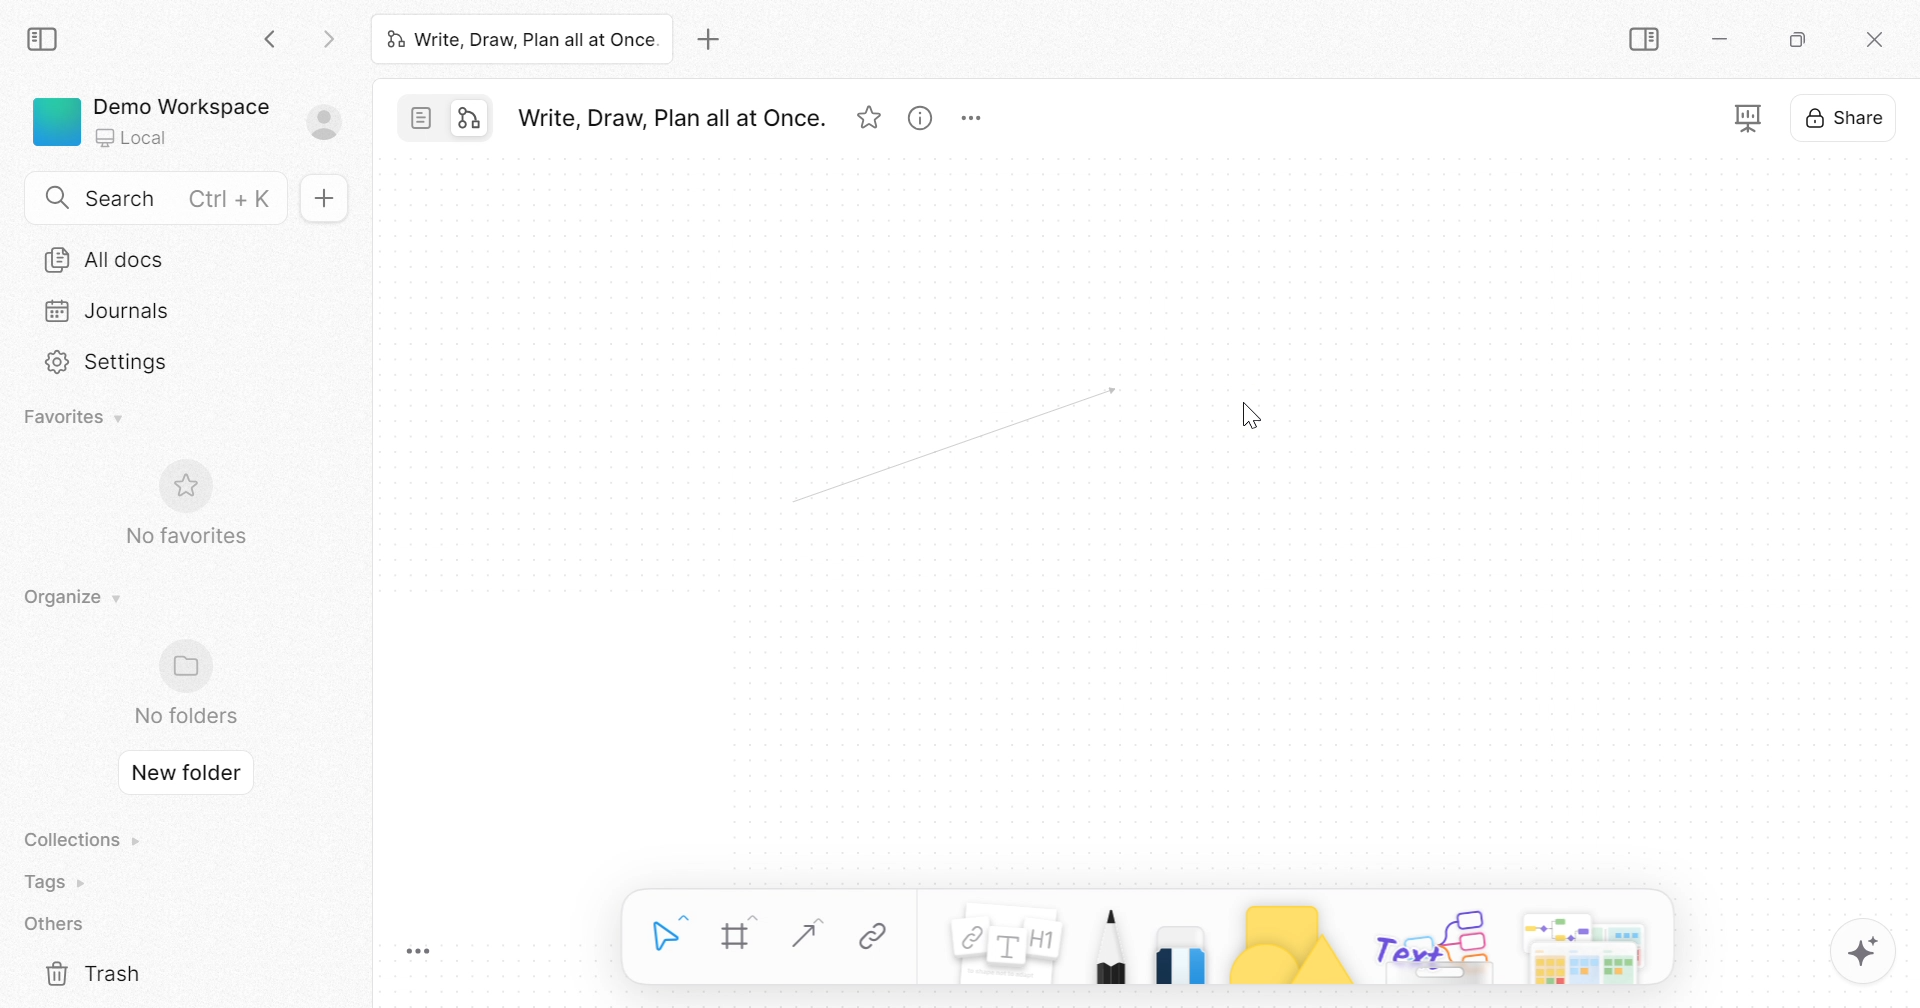 This screenshot has width=1920, height=1008. Describe the element at coordinates (1289, 942) in the screenshot. I see `Shape` at that location.